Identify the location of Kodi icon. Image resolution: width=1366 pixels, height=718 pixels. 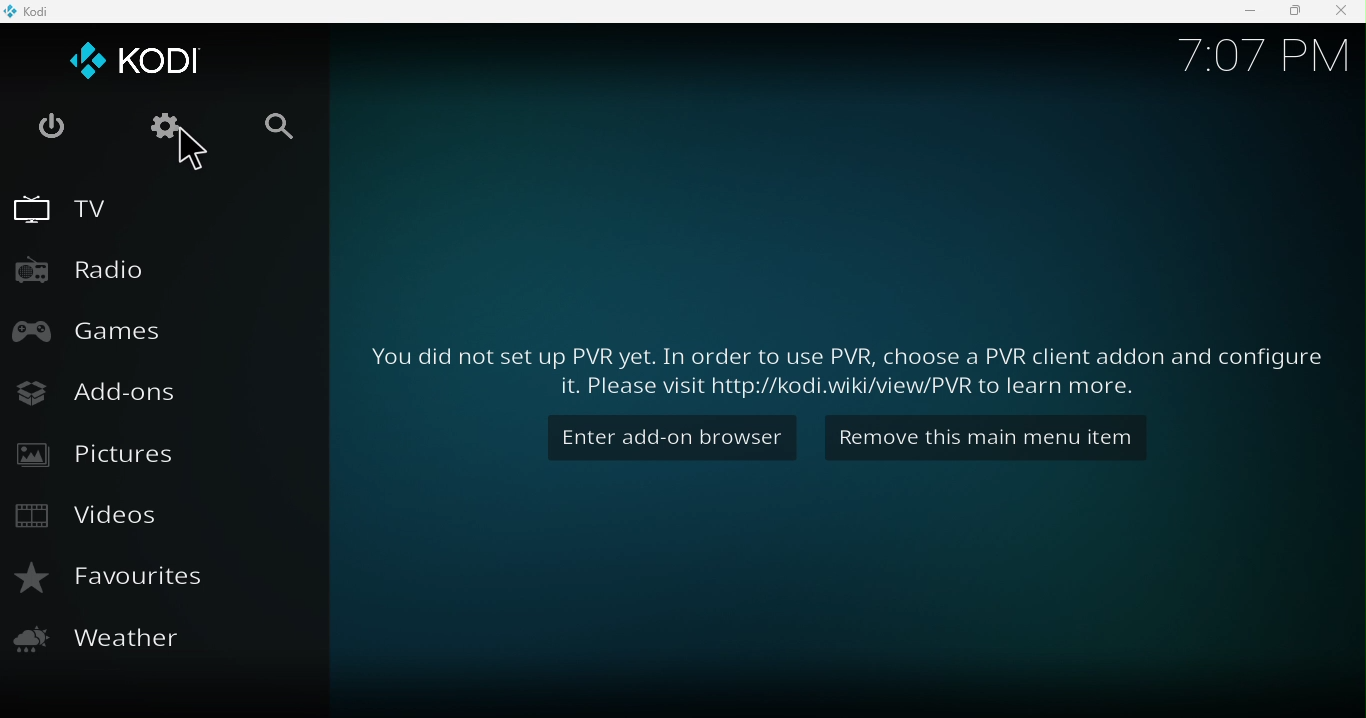
(132, 58).